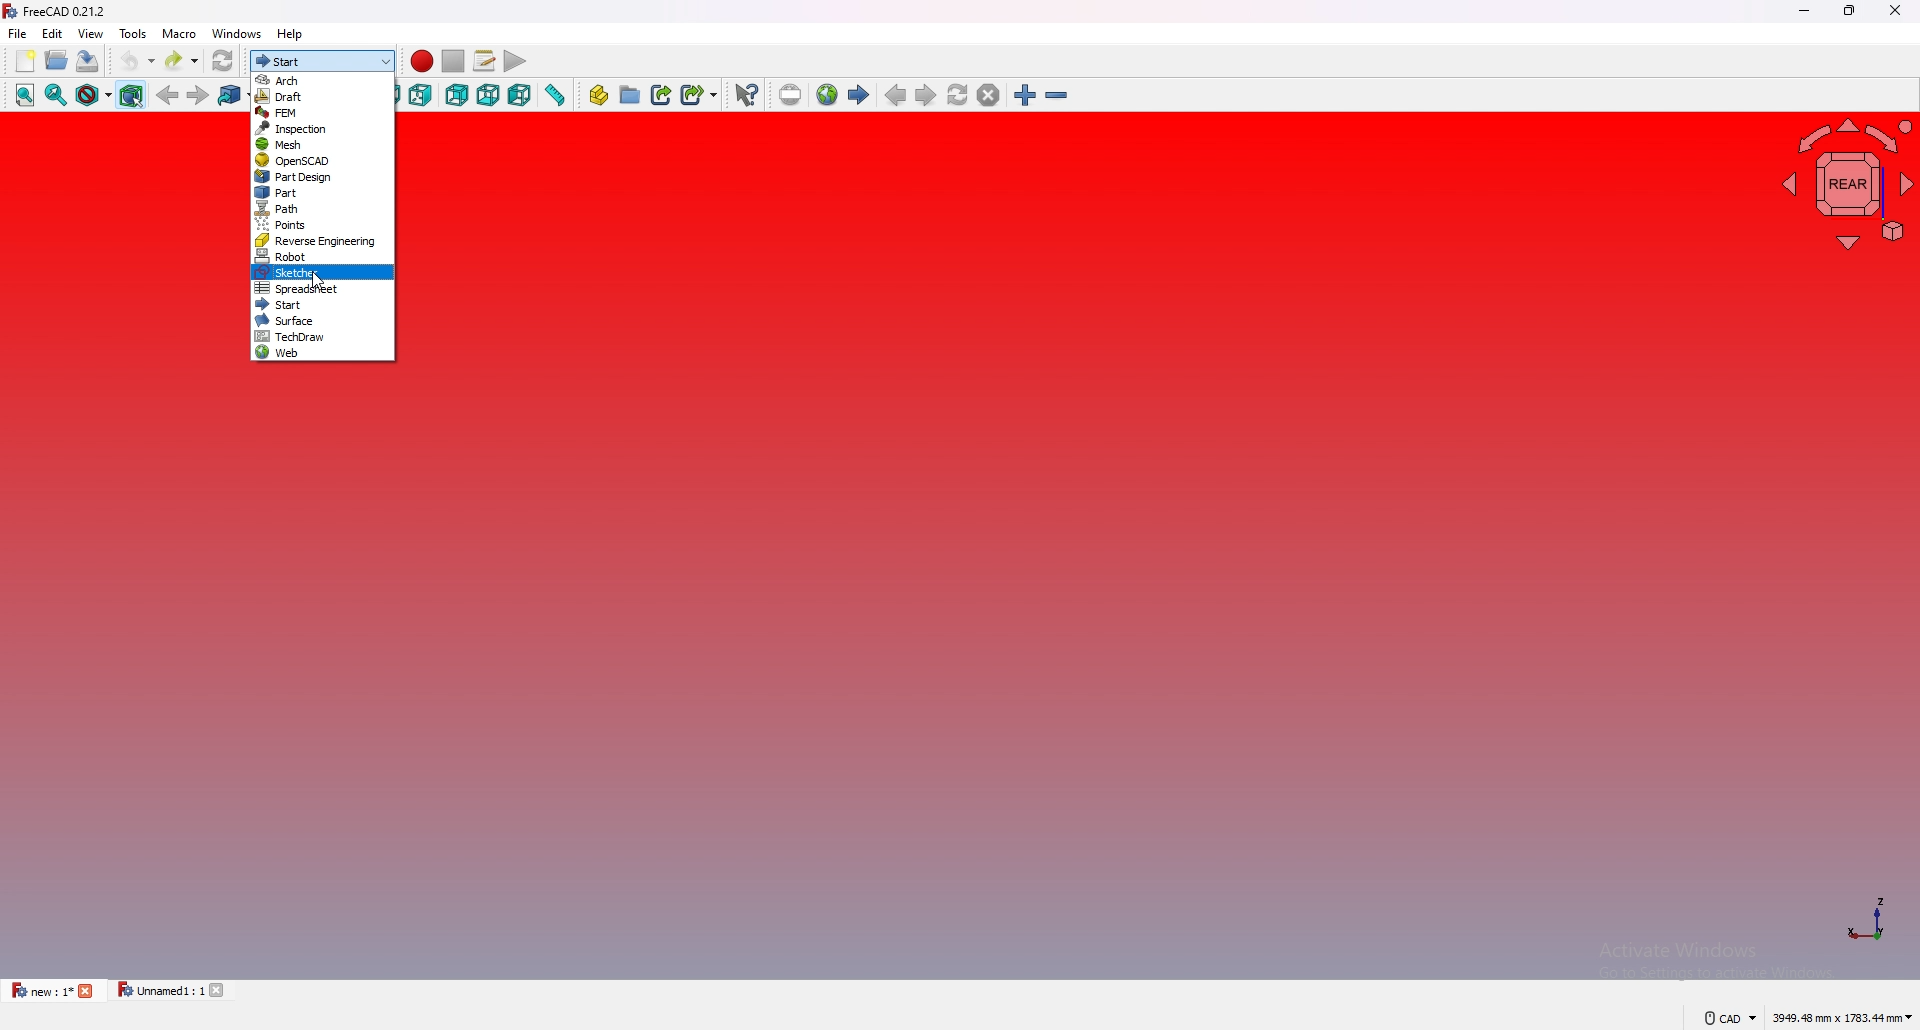  Describe the element at coordinates (1896, 10) in the screenshot. I see `close` at that location.